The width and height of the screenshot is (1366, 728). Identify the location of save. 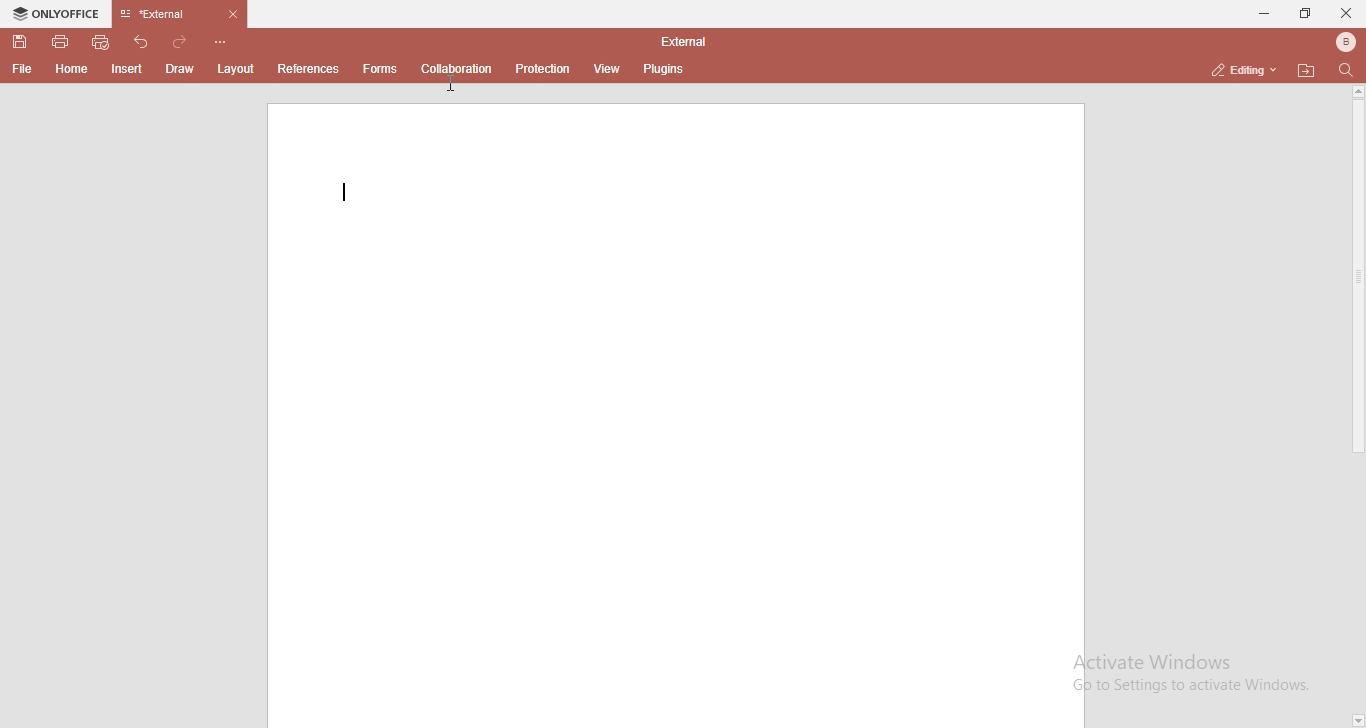
(20, 42).